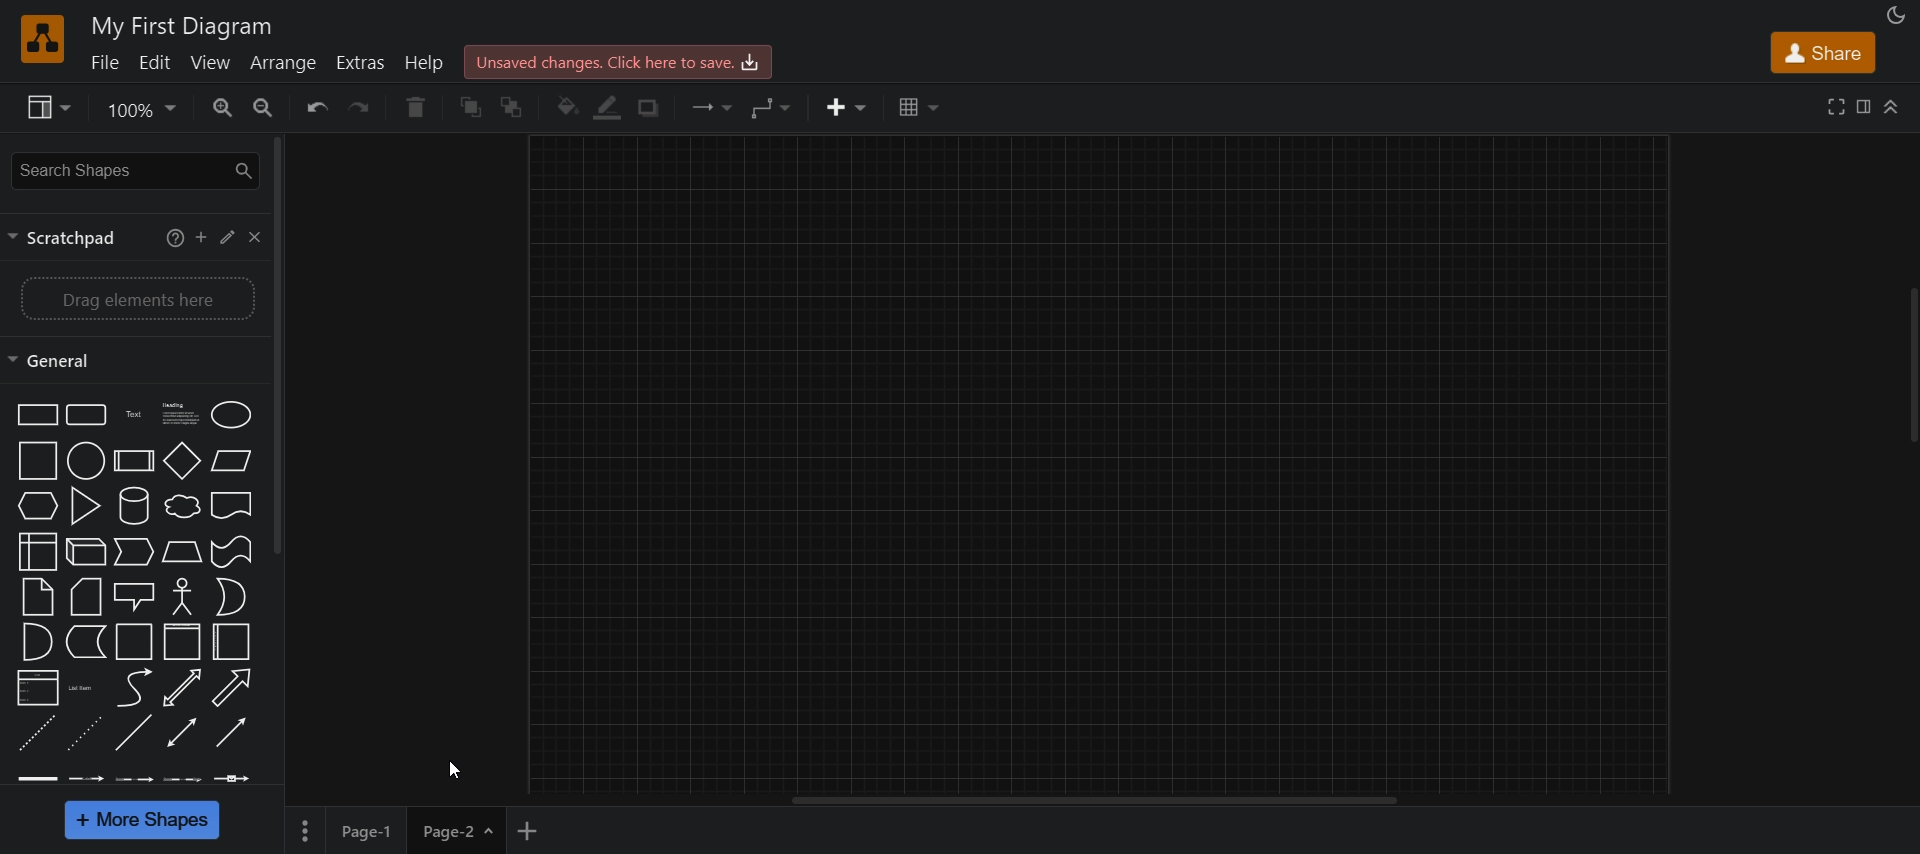 The height and width of the screenshot is (854, 1920). I want to click on horizontal scroll bar, so click(1103, 800).